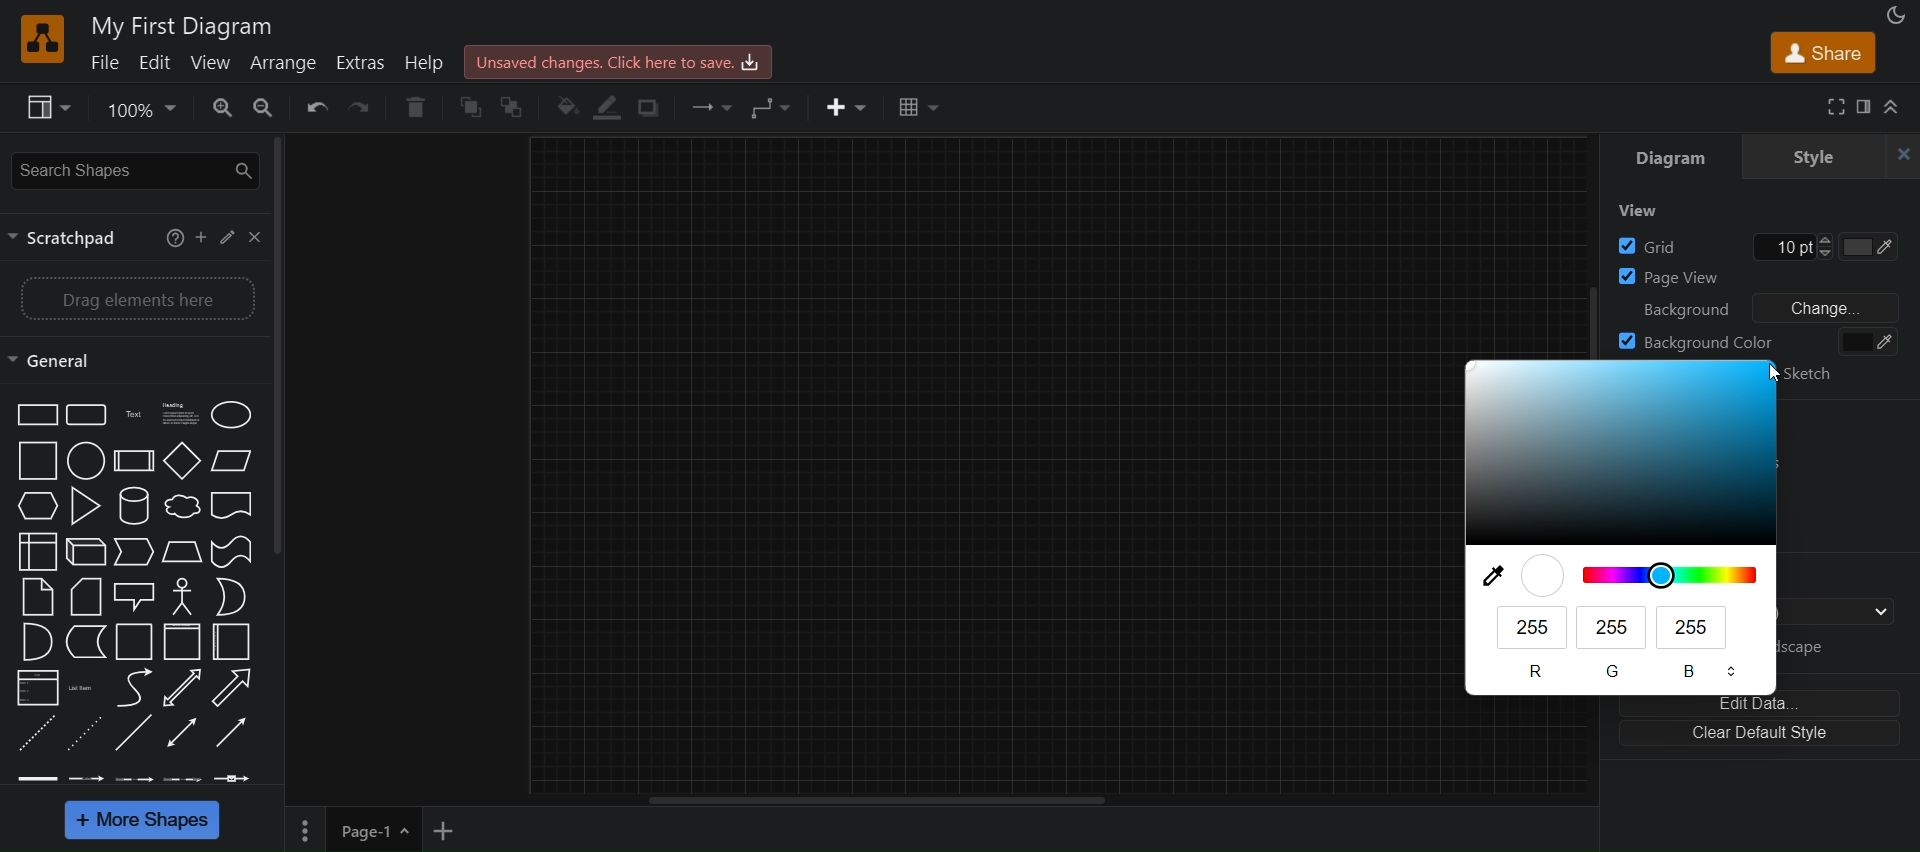 The width and height of the screenshot is (1920, 852). What do you see at coordinates (1756, 275) in the screenshot?
I see `page view` at bounding box center [1756, 275].